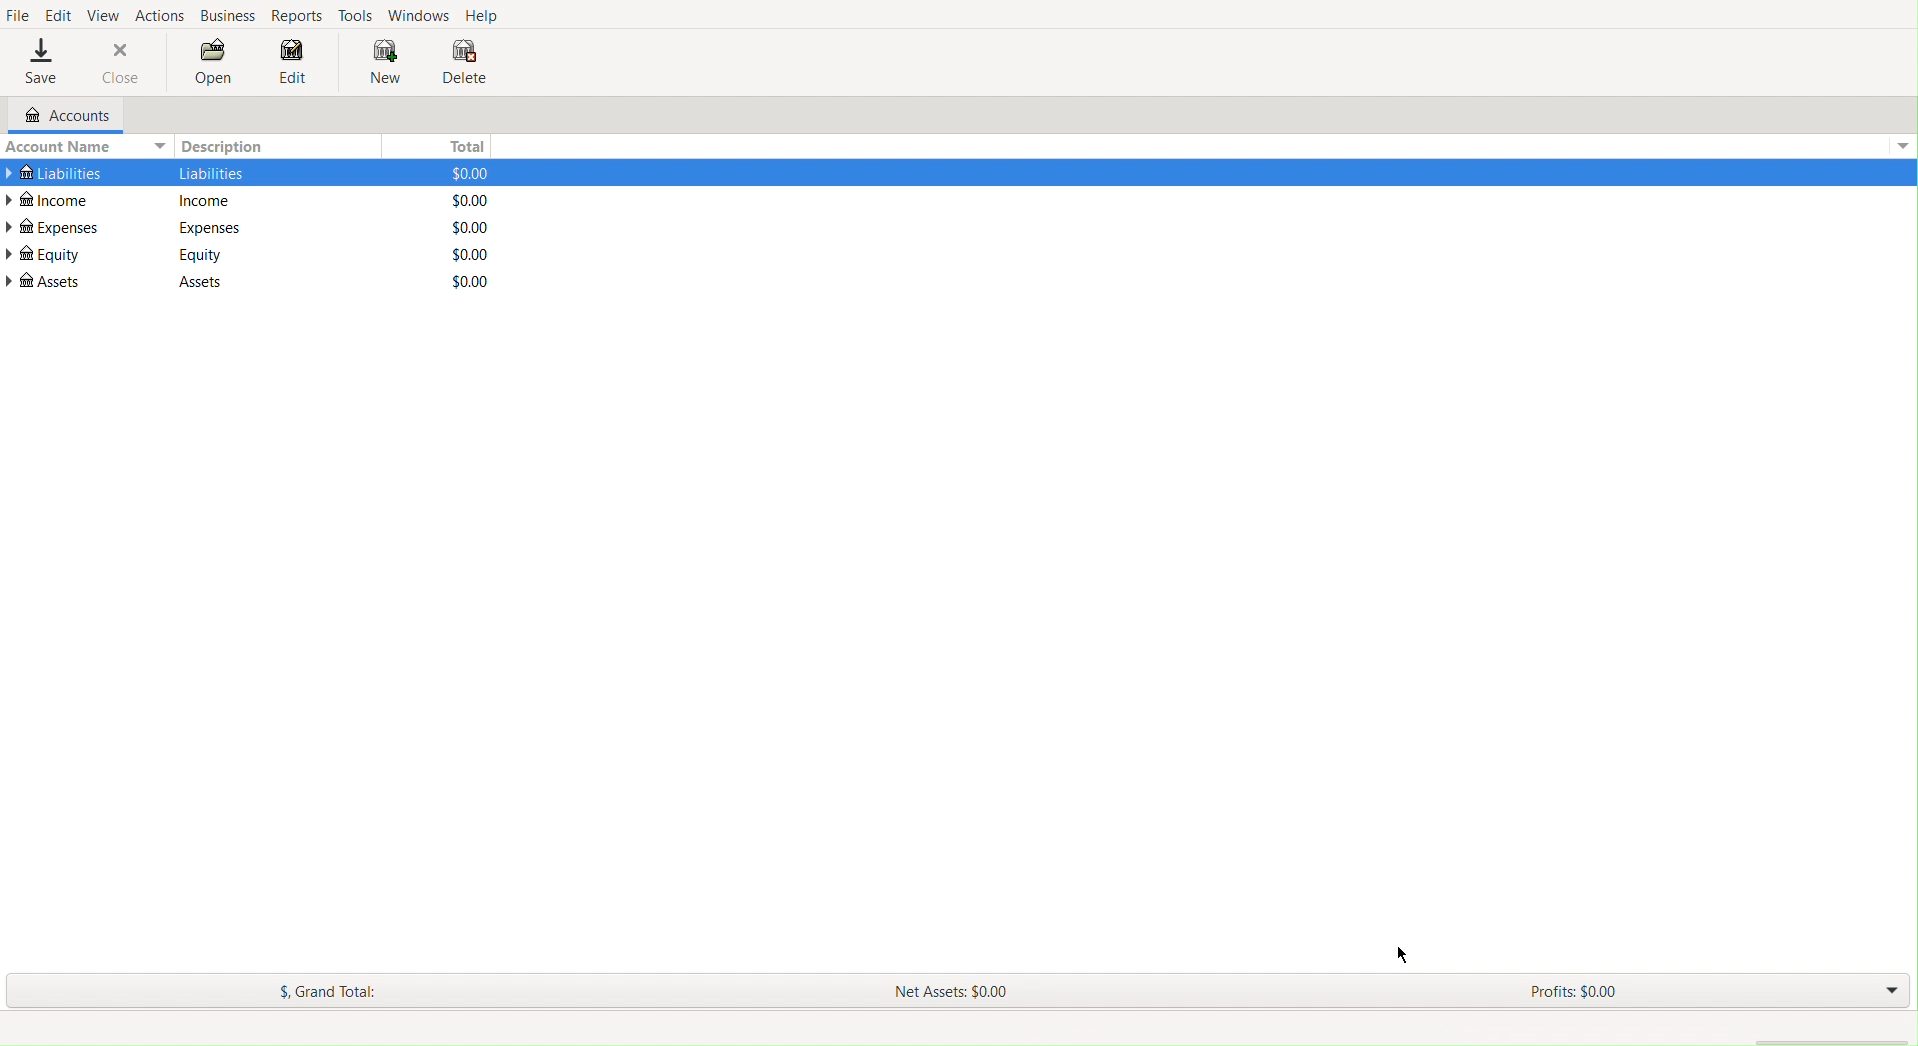  Describe the element at coordinates (43, 254) in the screenshot. I see `Equity` at that location.